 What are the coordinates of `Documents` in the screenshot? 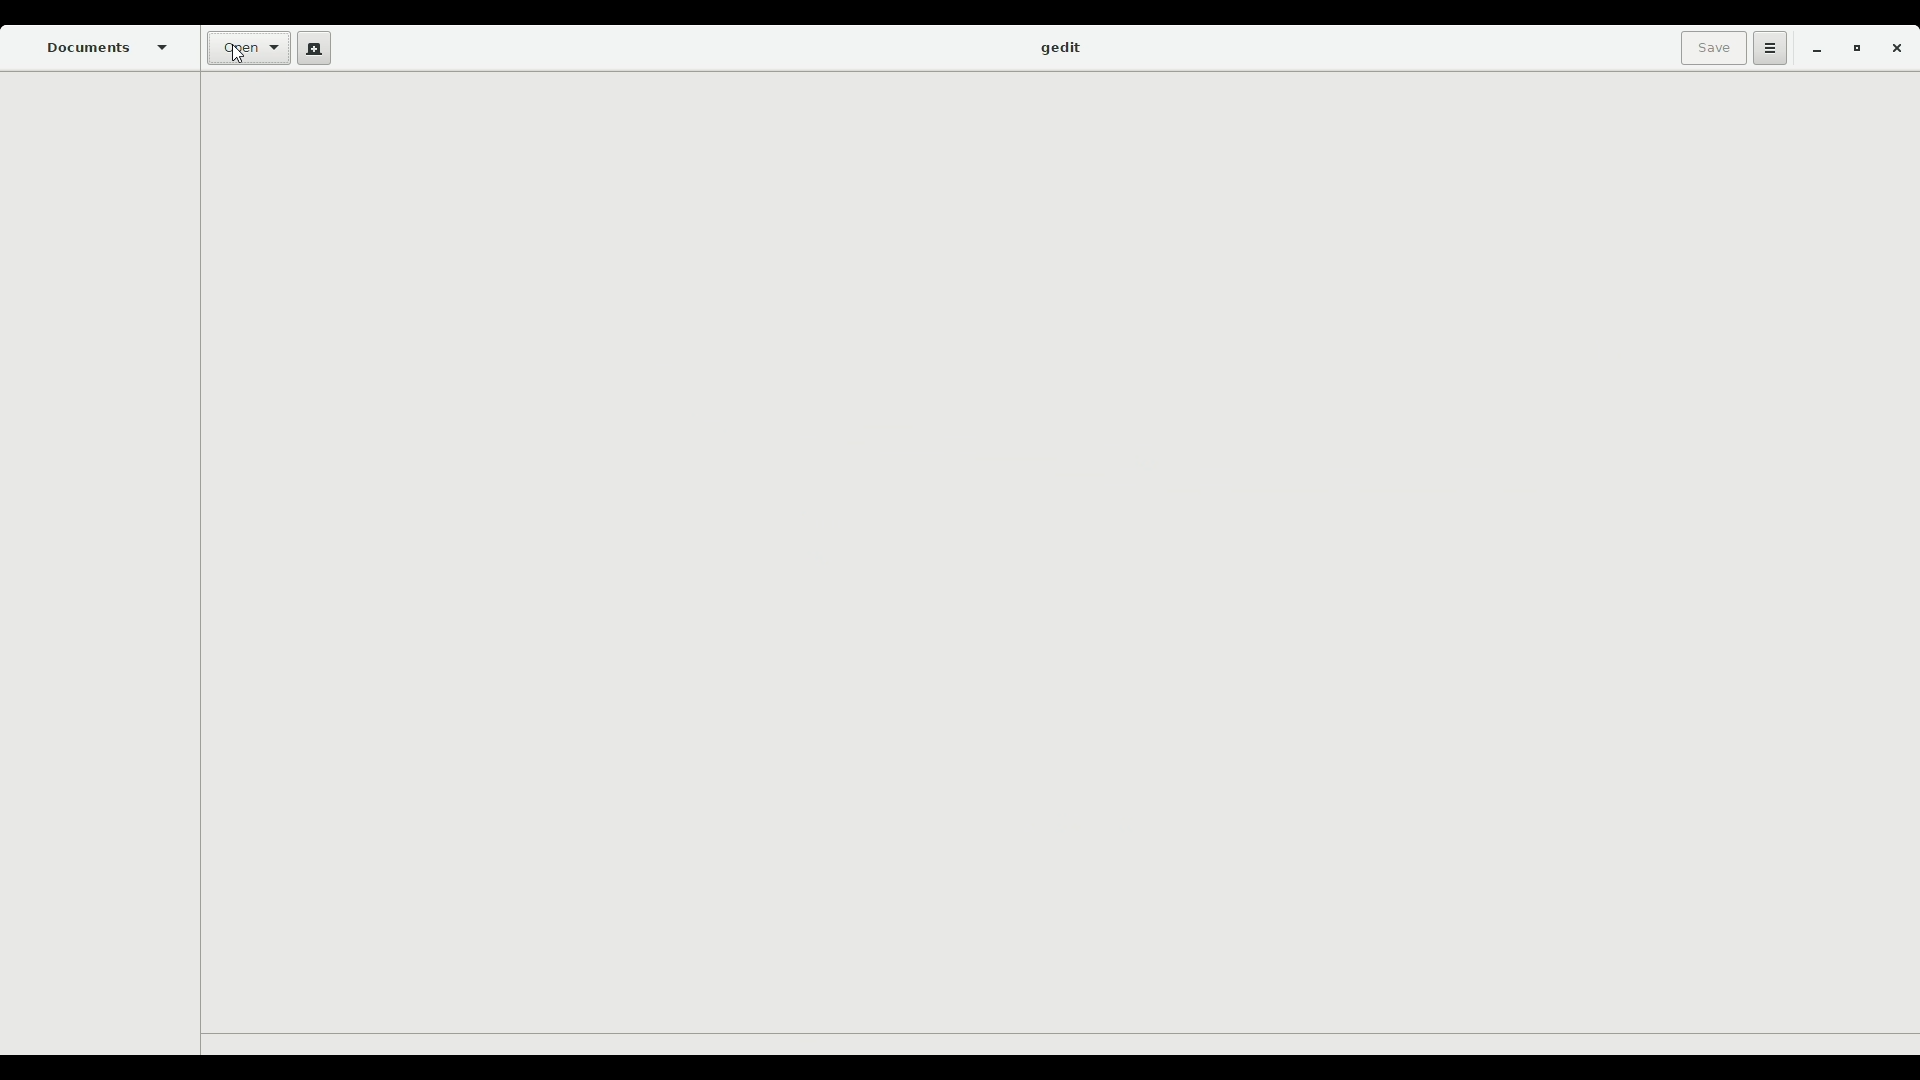 It's located at (109, 47).